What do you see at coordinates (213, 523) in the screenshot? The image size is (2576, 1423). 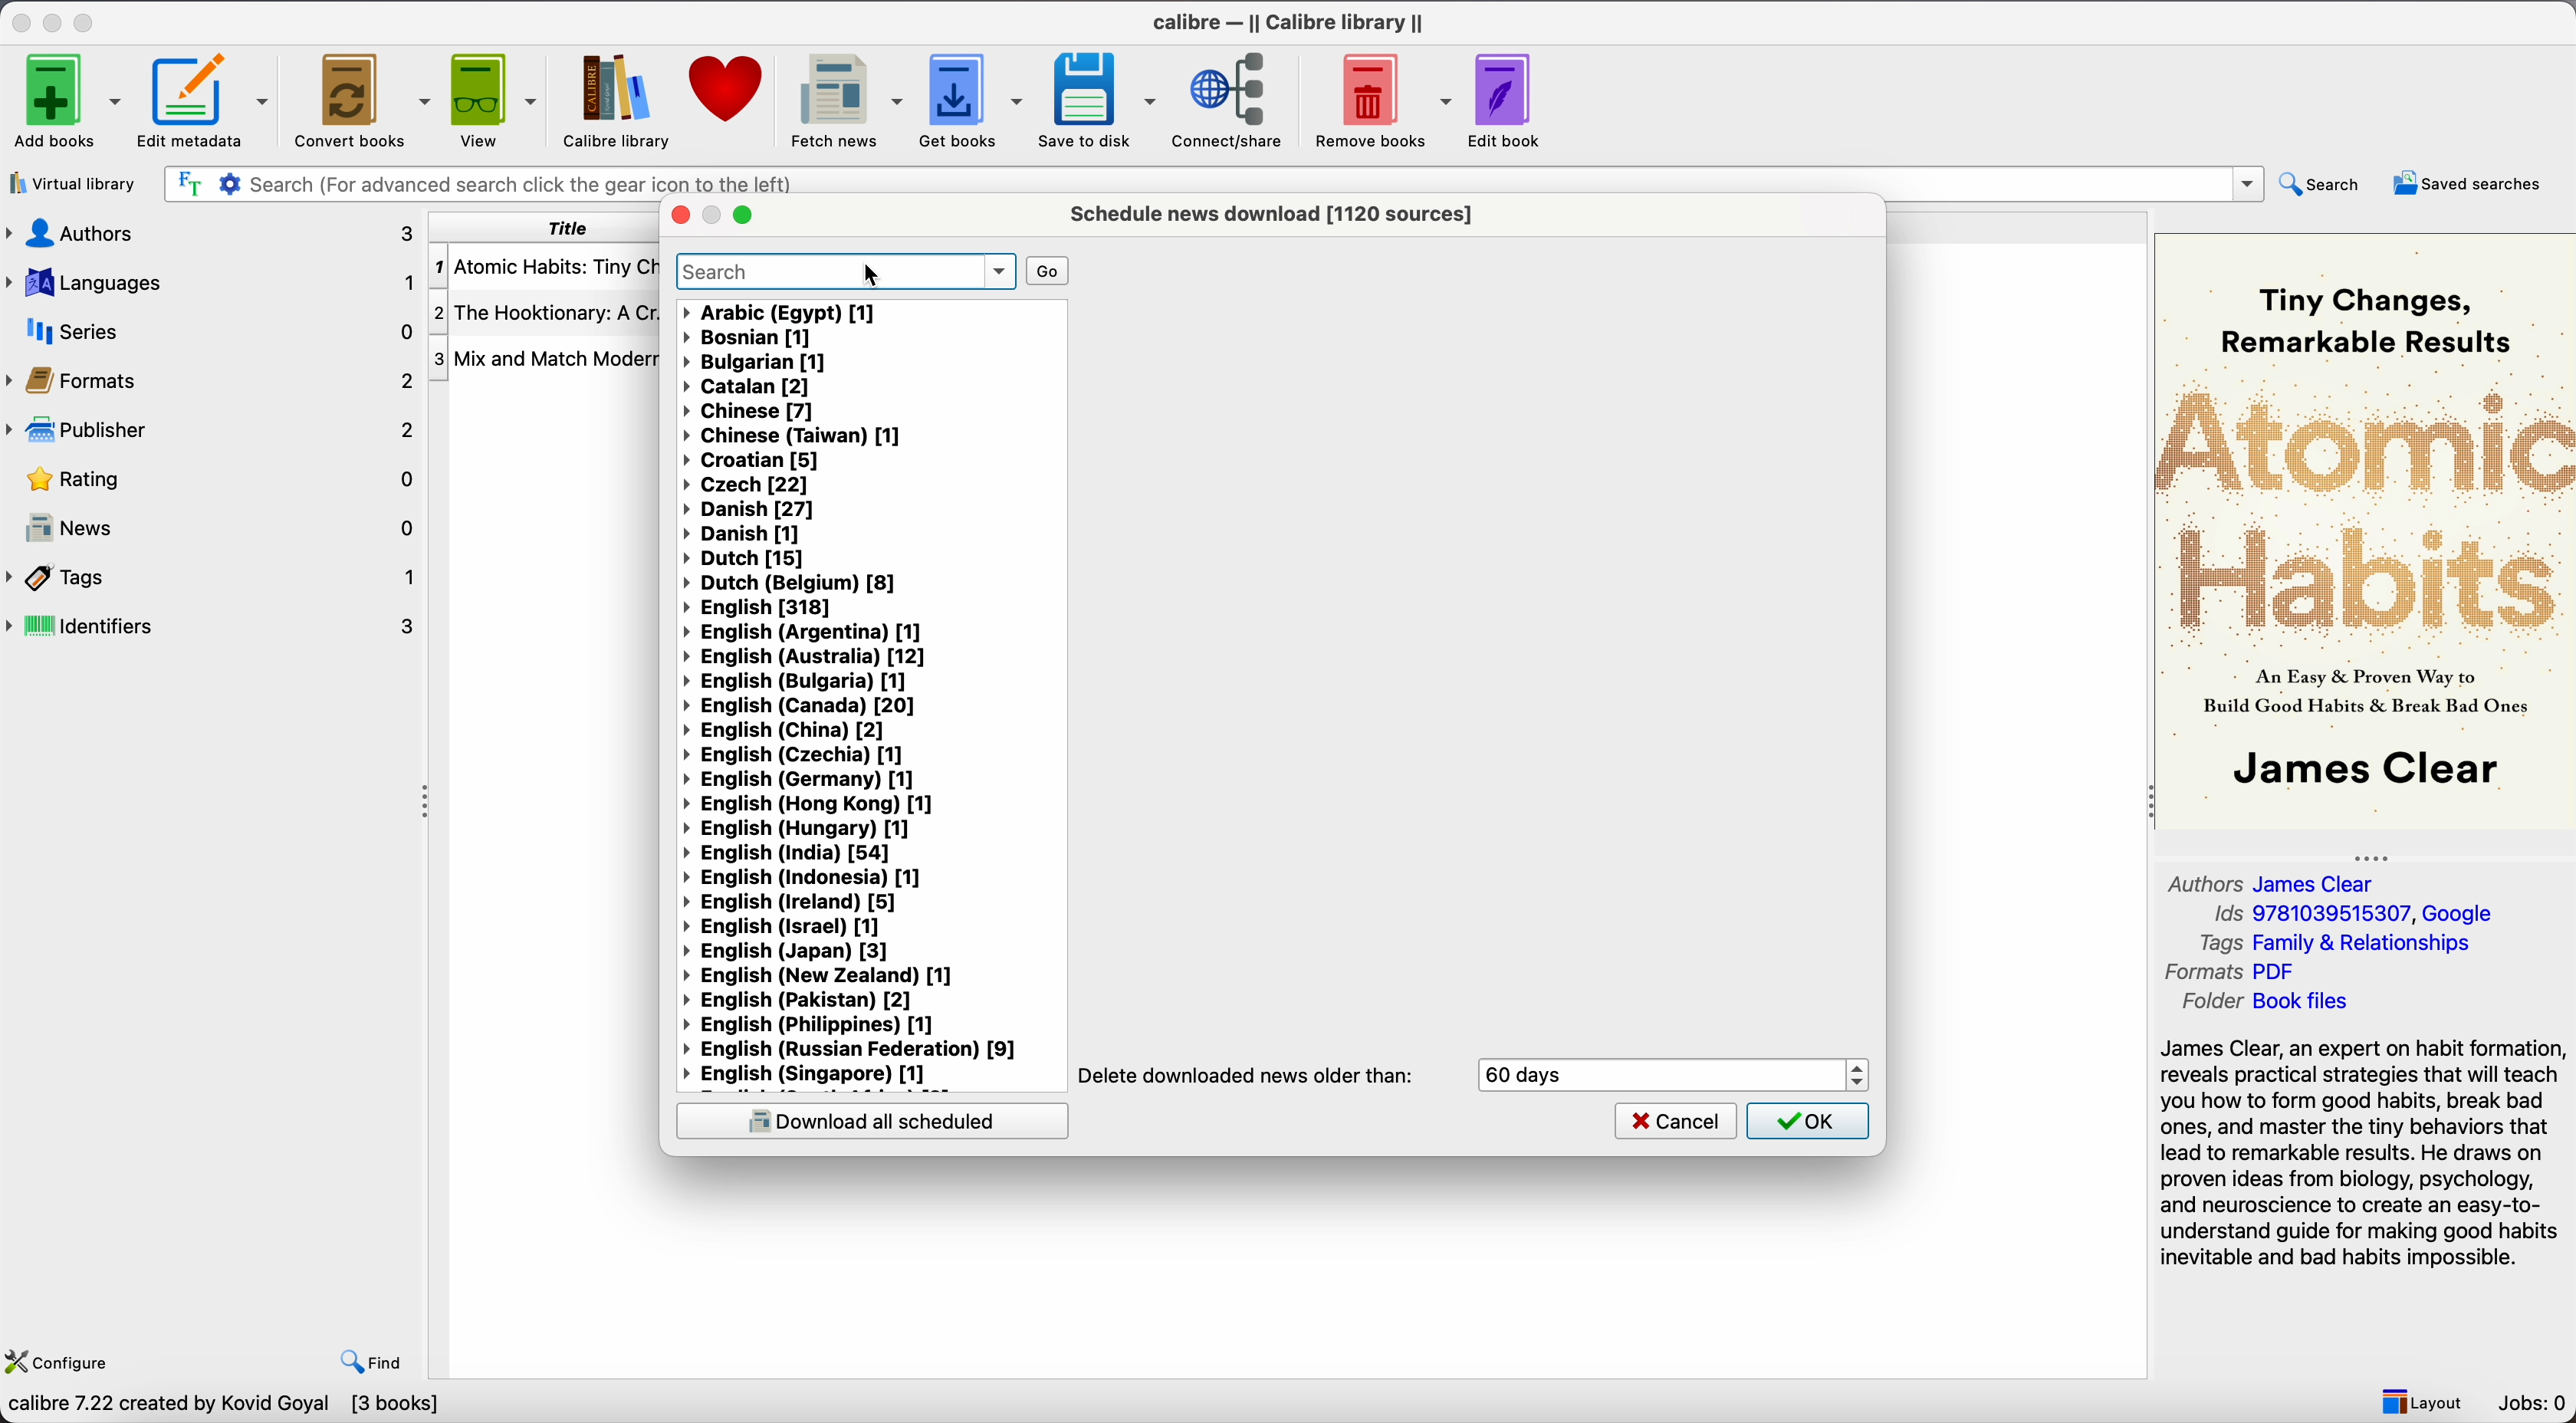 I see `news` at bounding box center [213, 523].